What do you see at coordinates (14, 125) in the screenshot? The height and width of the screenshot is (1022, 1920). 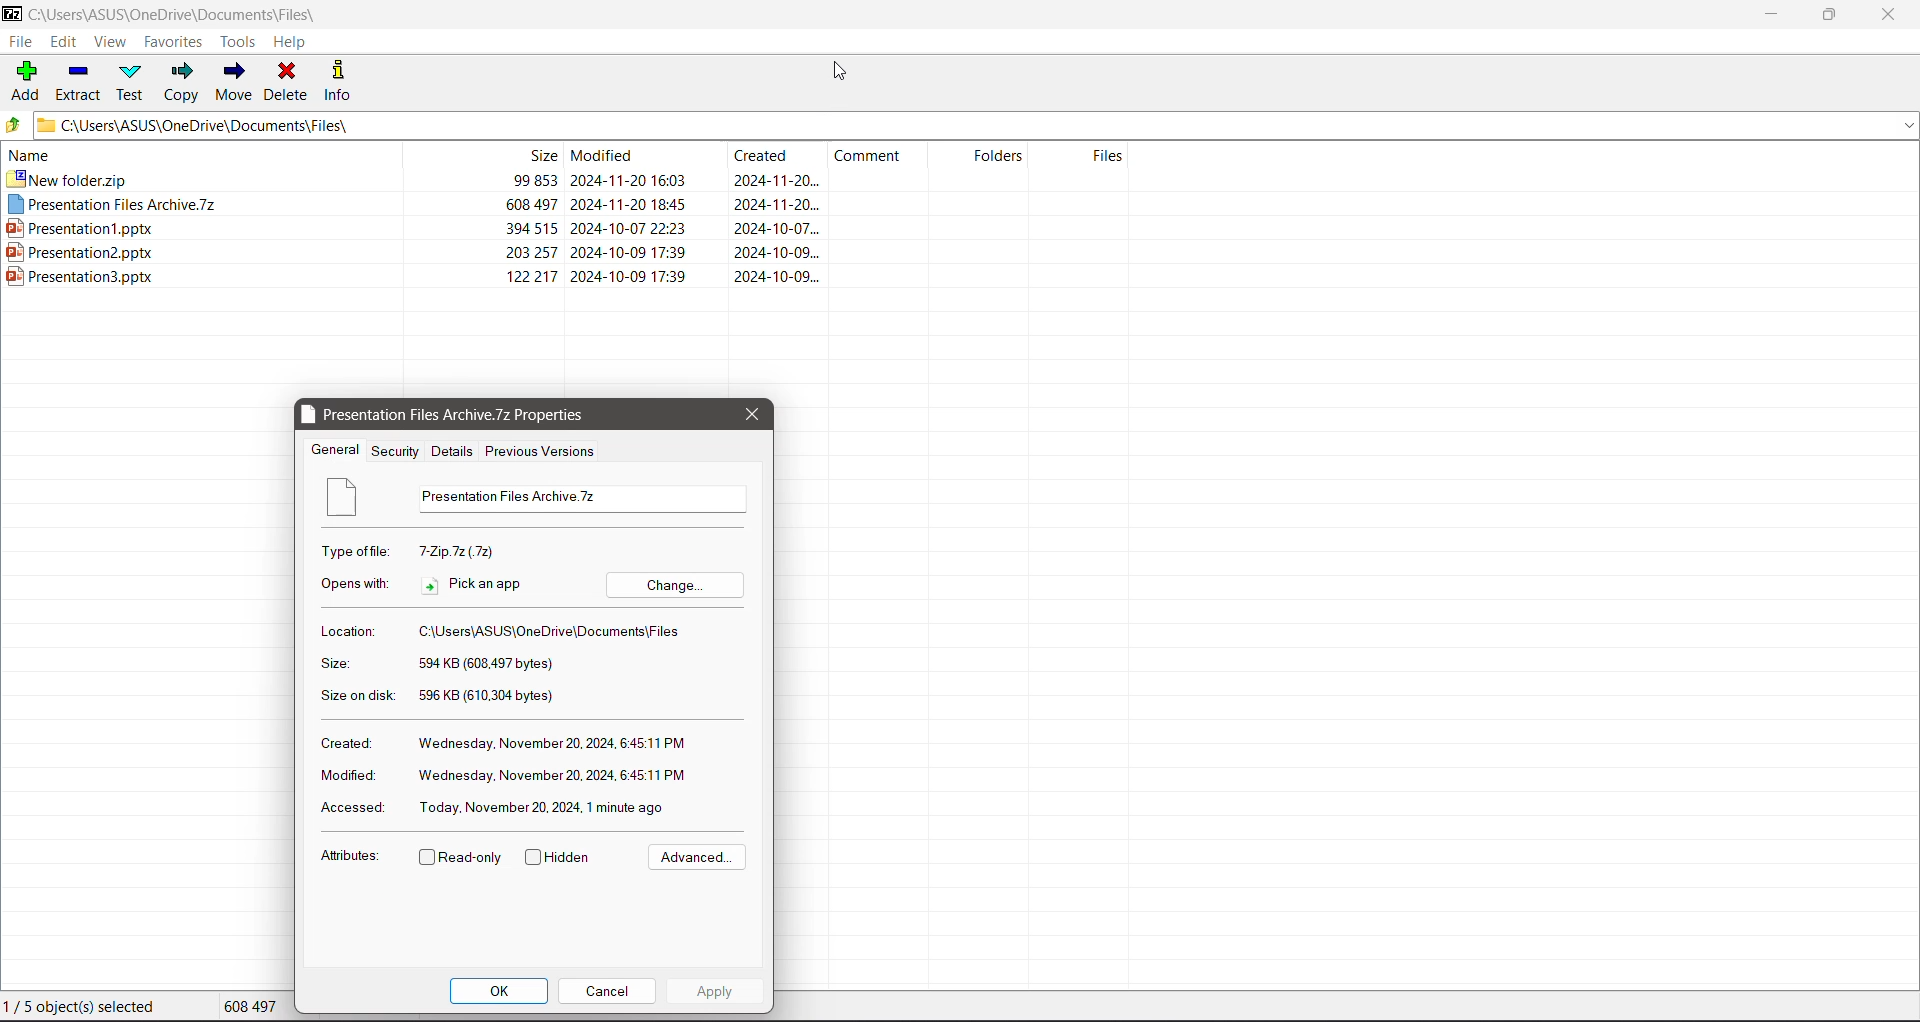 I see `Move Up one level` at bounding box center [14, 125].